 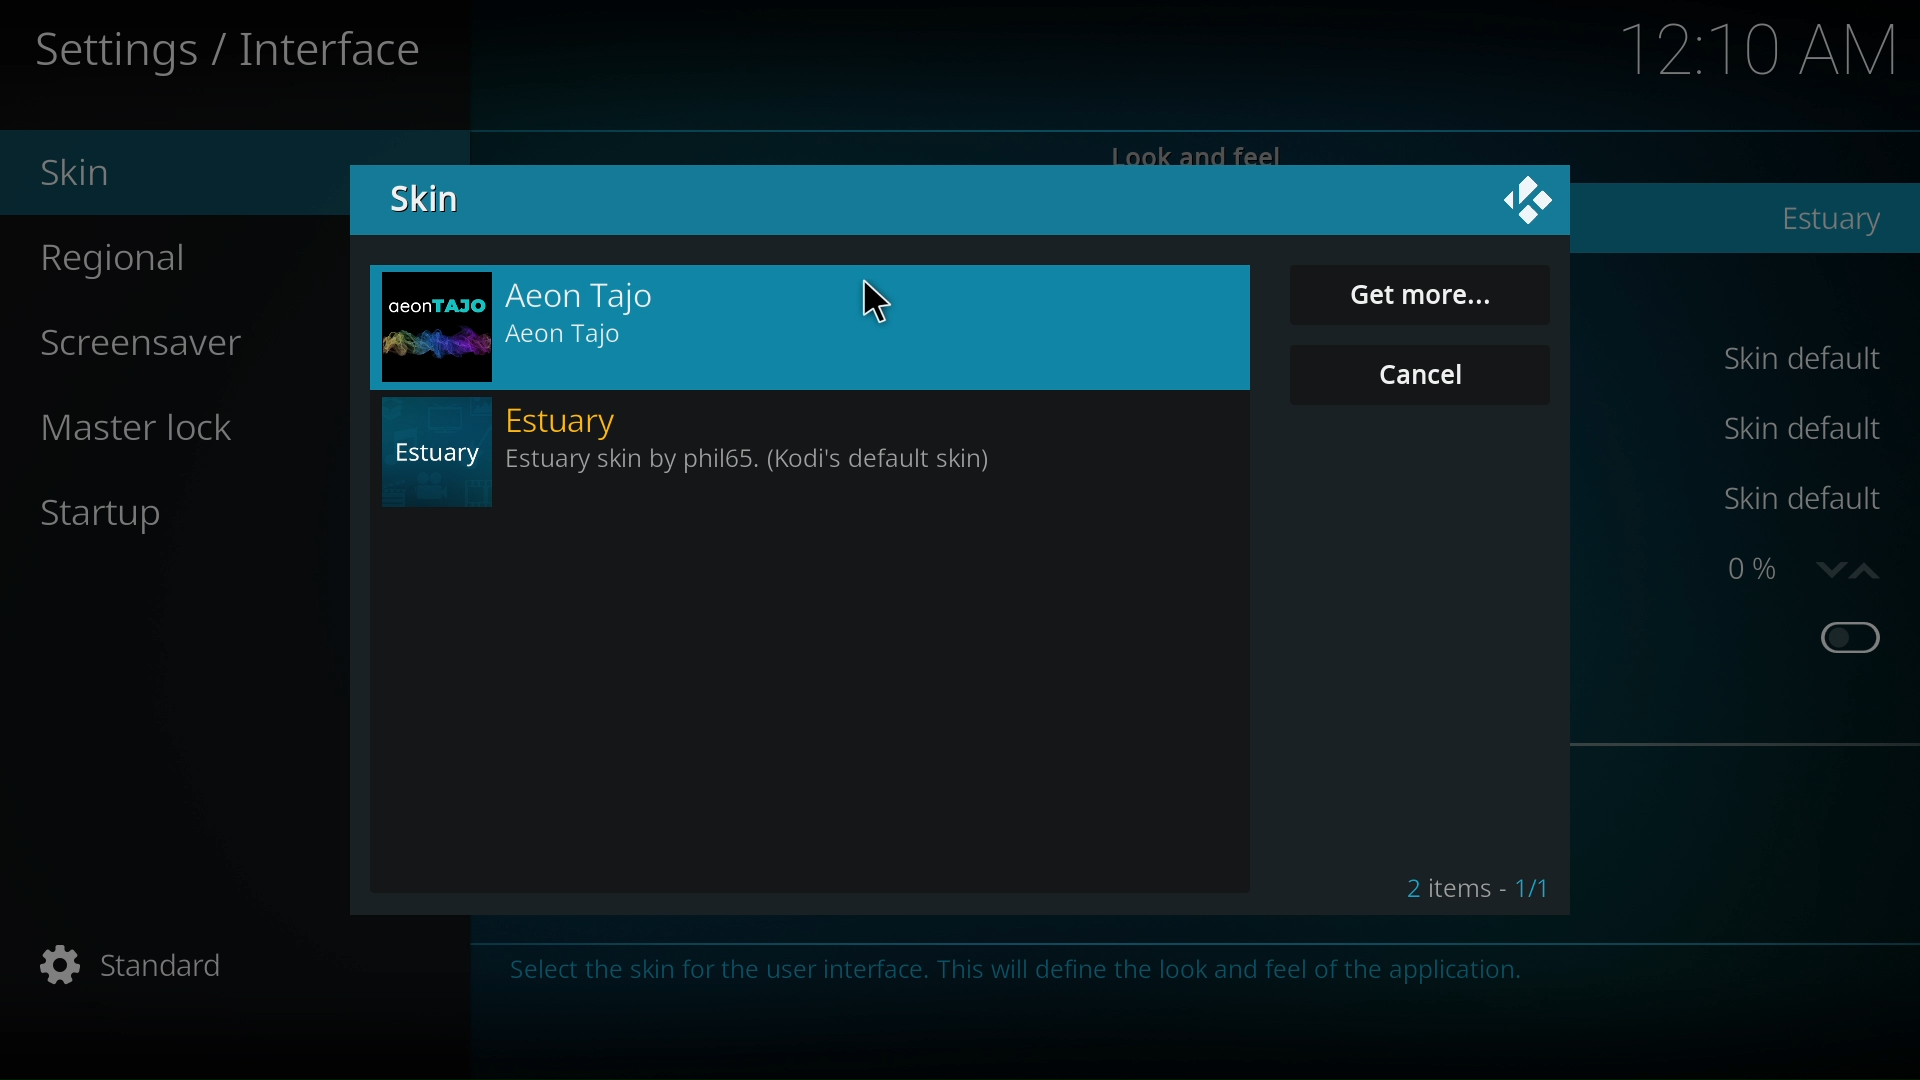 I want to click on Estuary
Estuary skin by phil65. (Kodi's default skin), so click(x=814, y=459).